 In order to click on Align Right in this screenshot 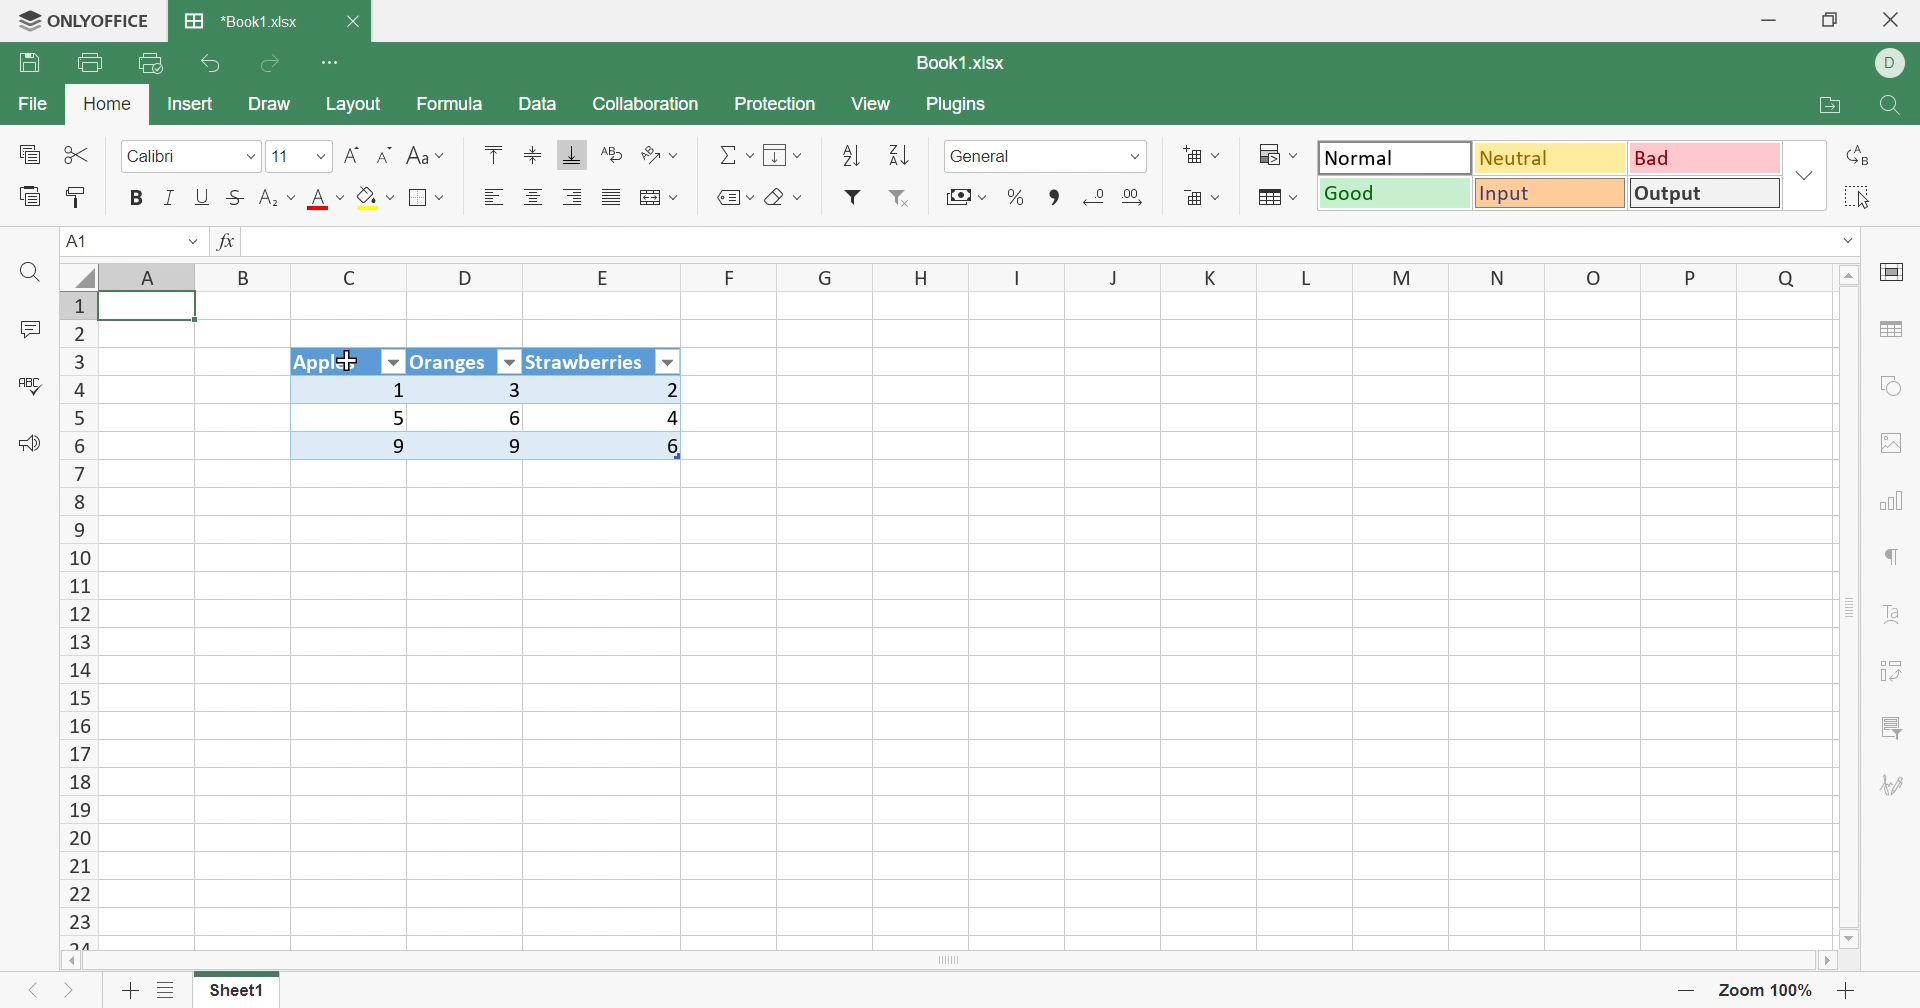, I will do `click(575, 197)`.